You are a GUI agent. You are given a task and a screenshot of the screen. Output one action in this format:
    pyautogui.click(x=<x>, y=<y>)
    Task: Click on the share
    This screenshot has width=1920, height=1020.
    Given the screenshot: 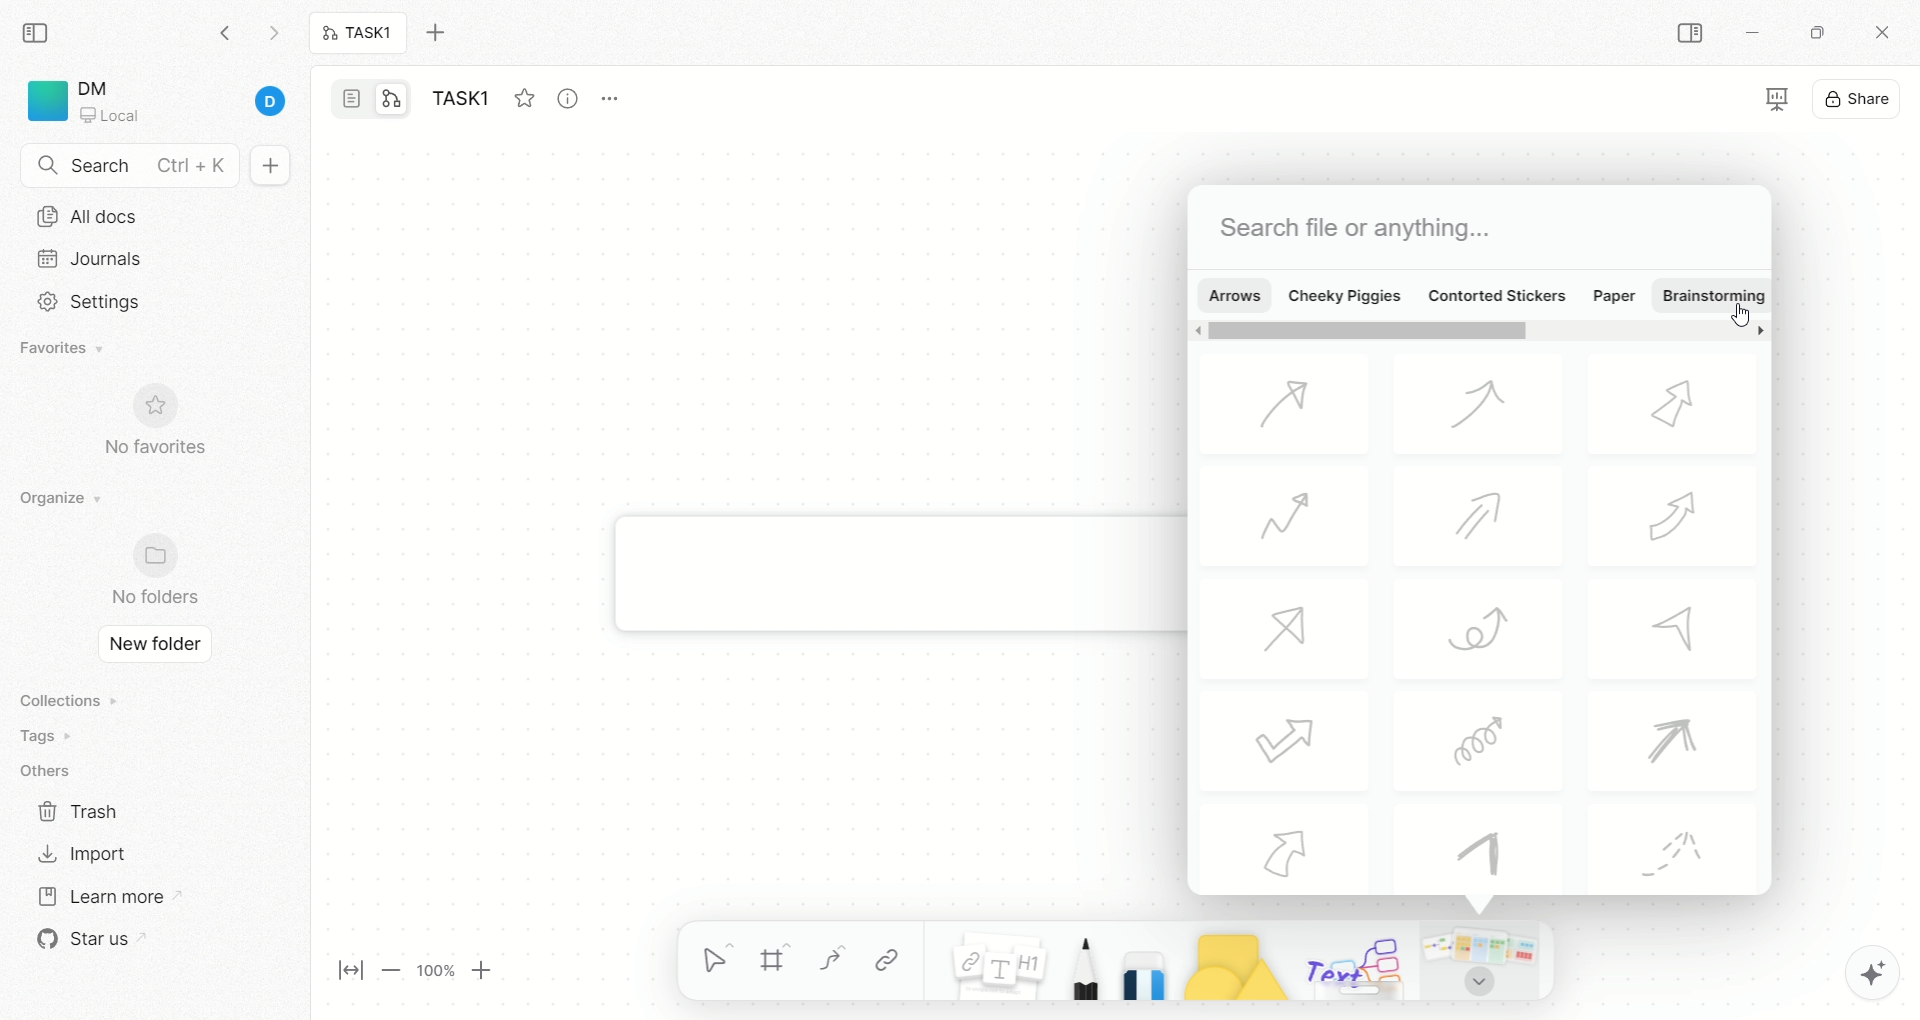 What is the action you would take?
    pyautogui.click(x=1859, y=96)
    